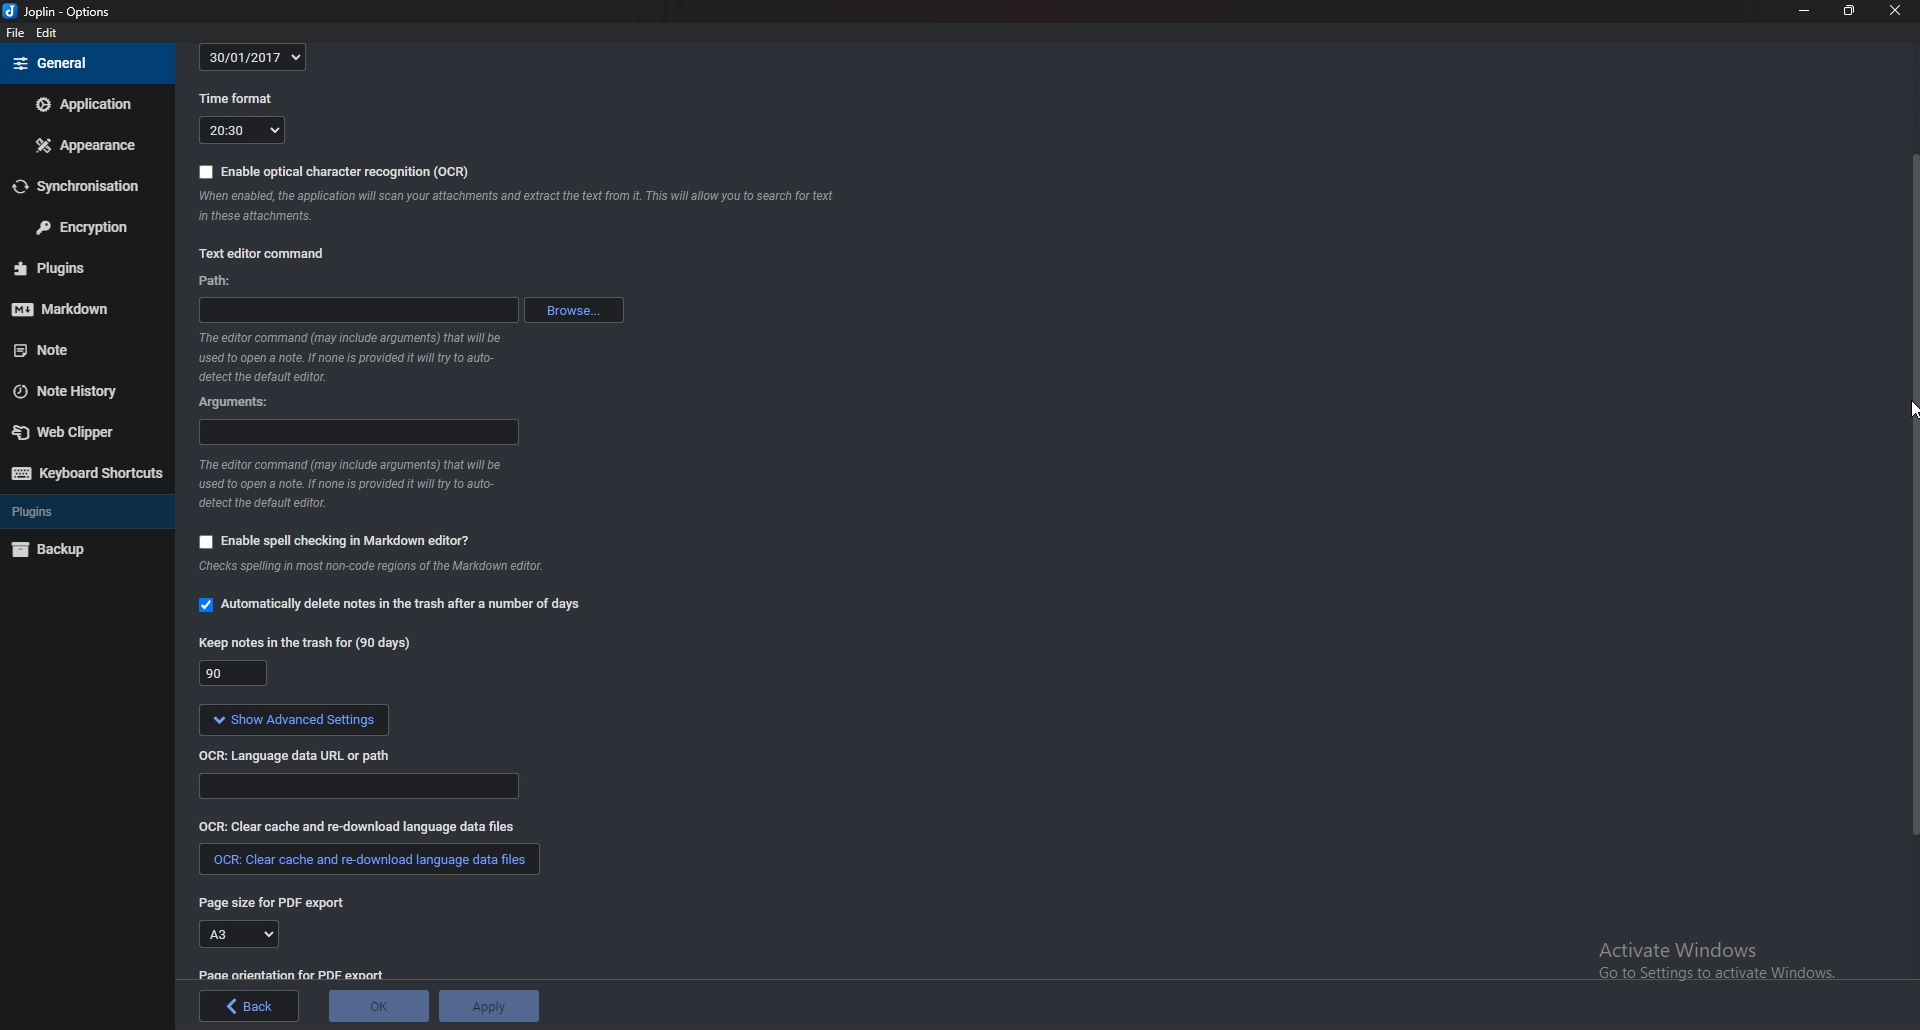 This screenshot has width=1920, height=1030. What do you see at coordinates (290, 975) in the screenshot?
I see `page orientation for pdf export` at bounding box center [290, 975].